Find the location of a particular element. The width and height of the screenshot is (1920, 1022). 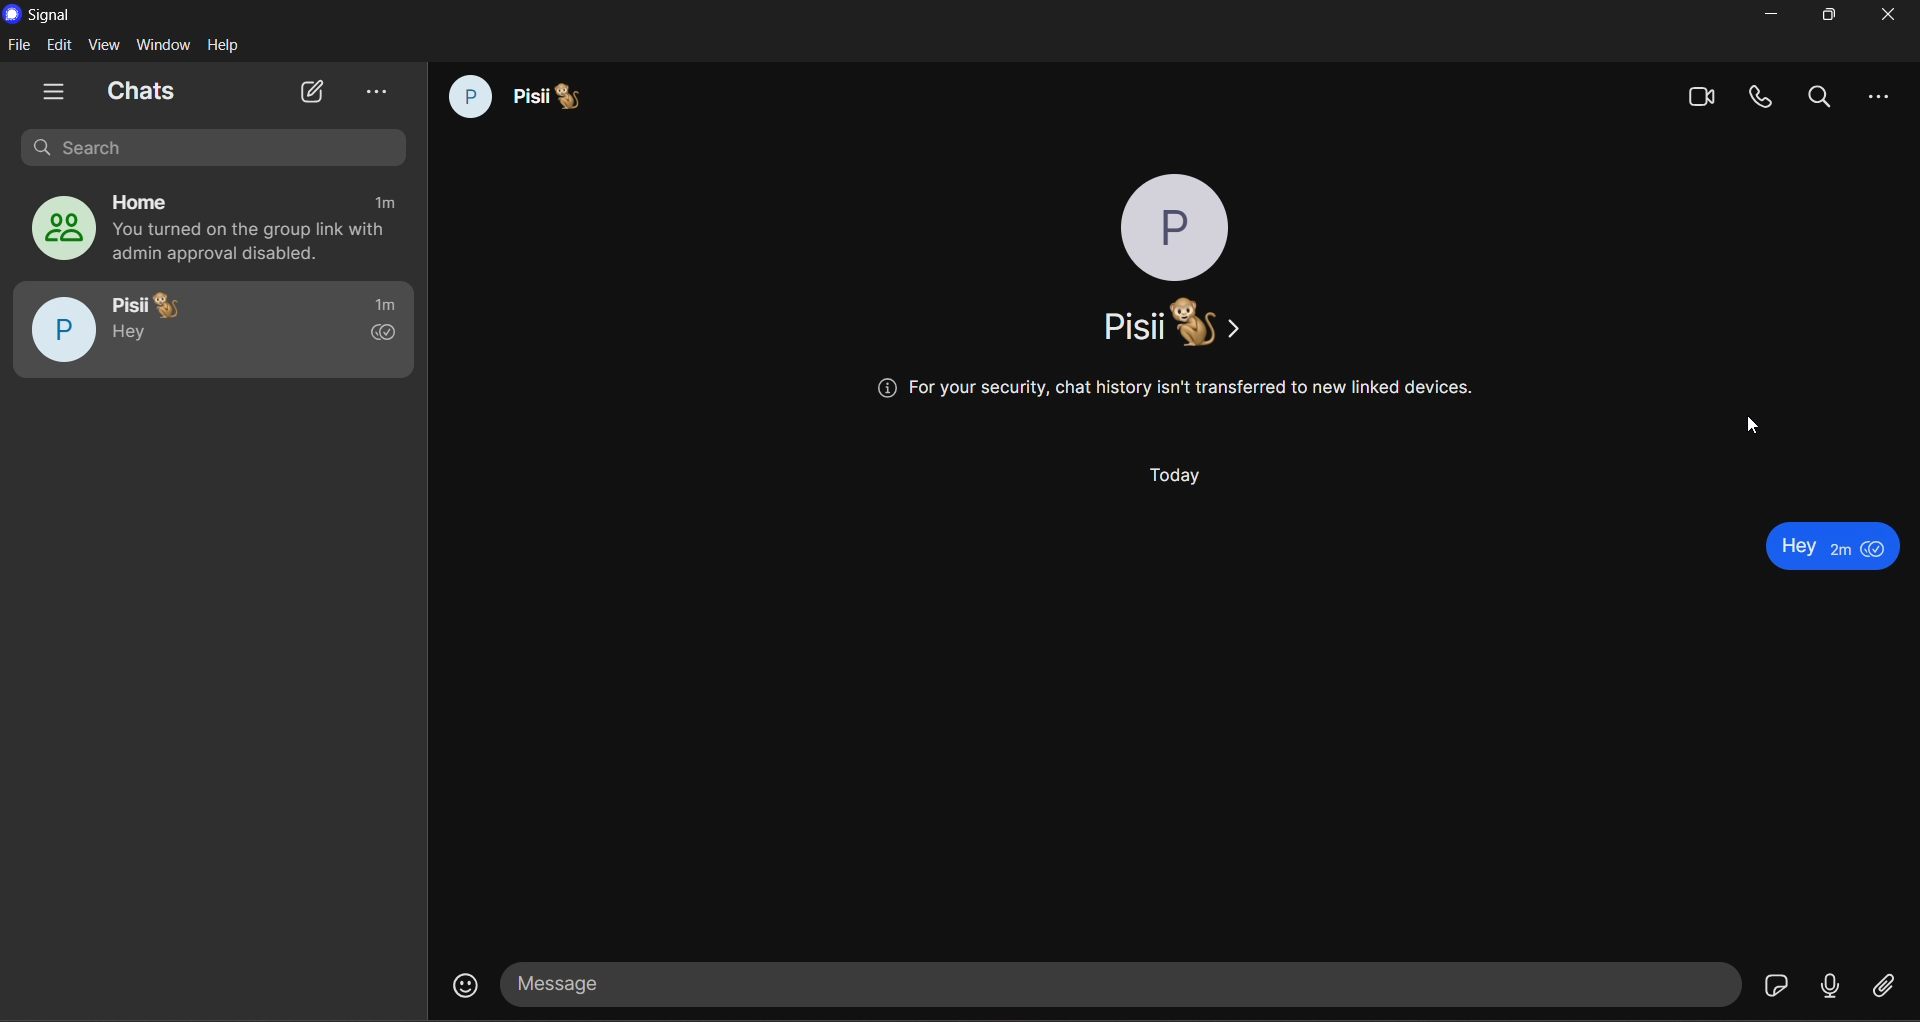

pisii chat is located at coordinates (519, 100).